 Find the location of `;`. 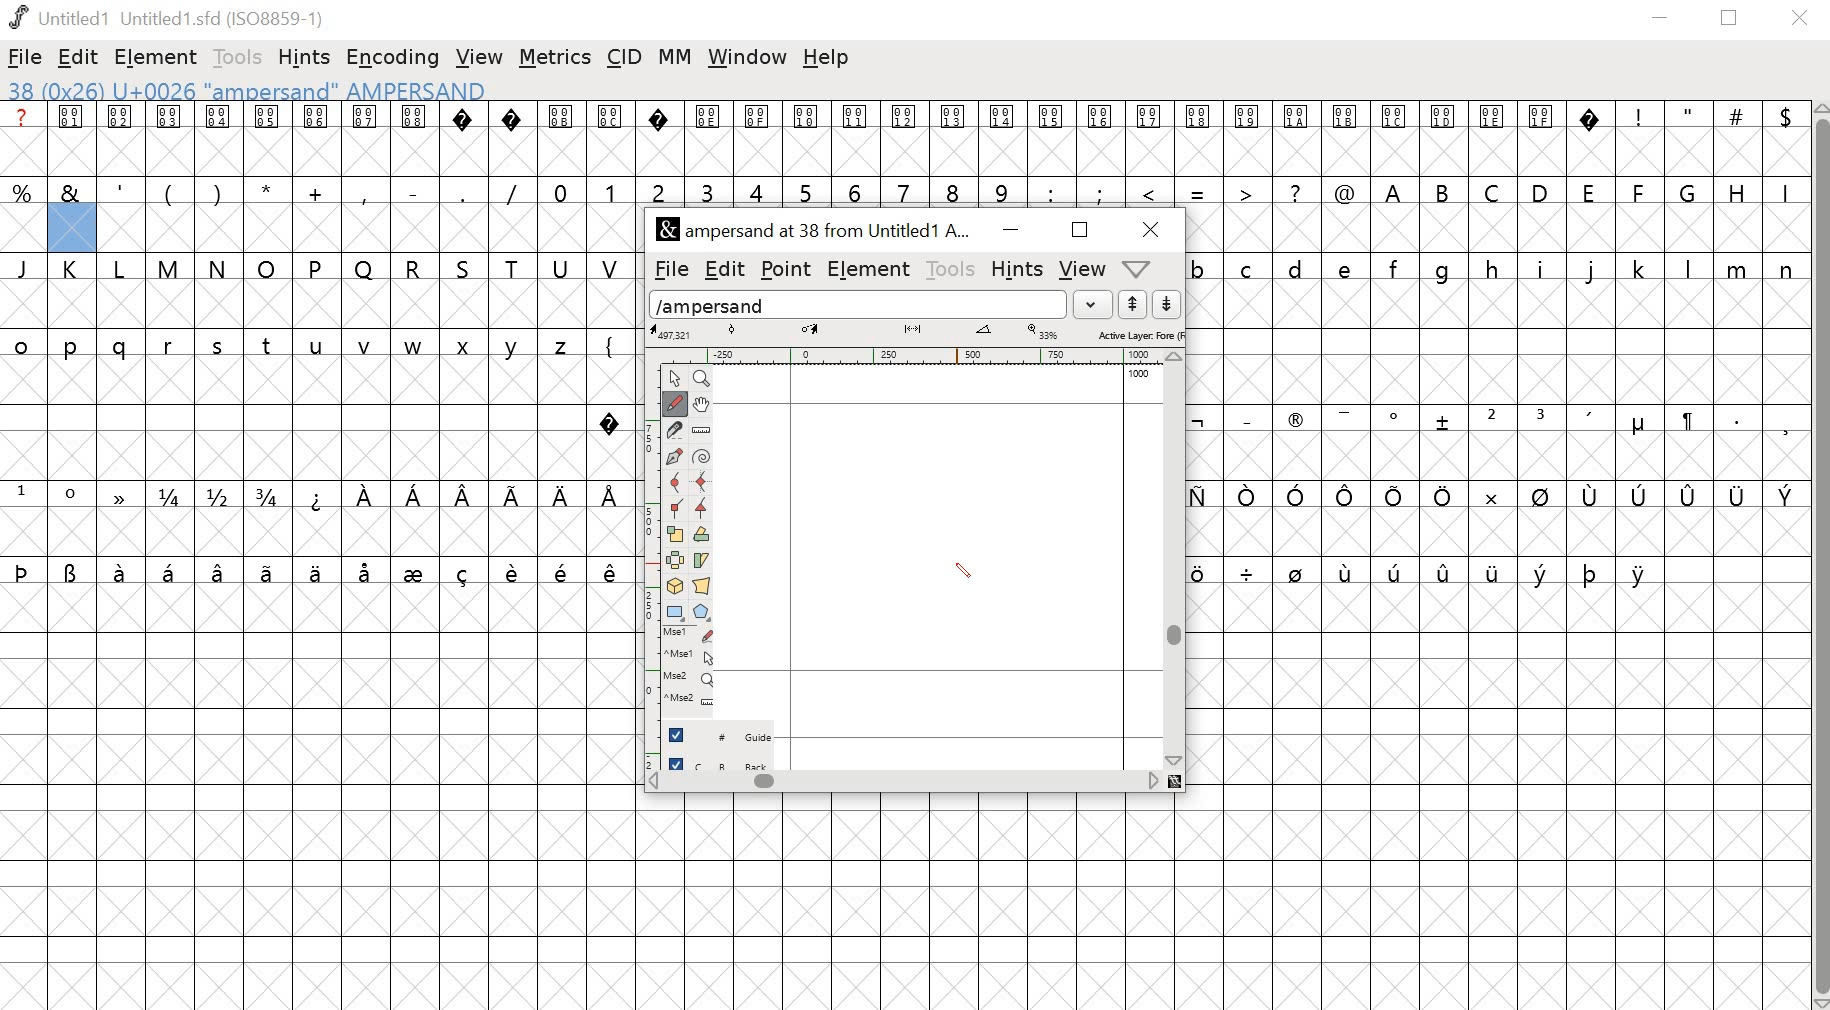

; is located at coordinates (1102, 192).